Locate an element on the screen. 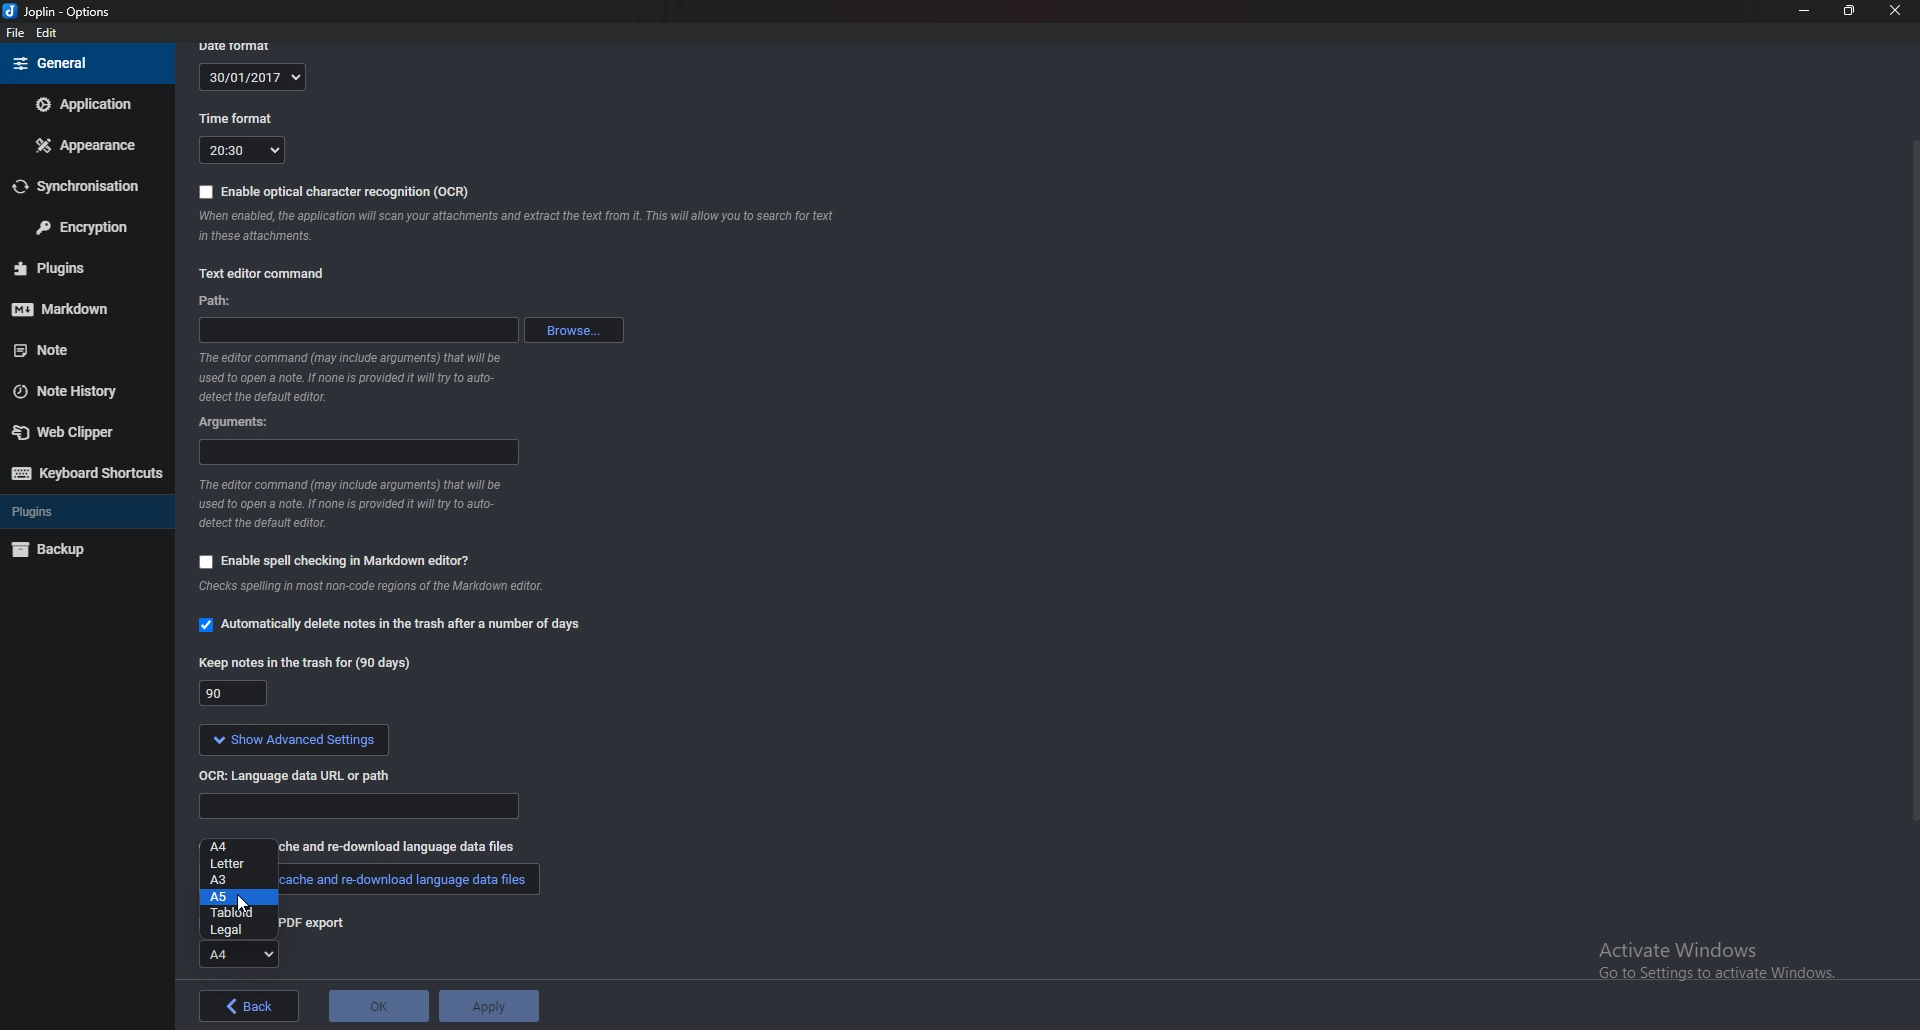  Back up is located at coordinates (79, 549).